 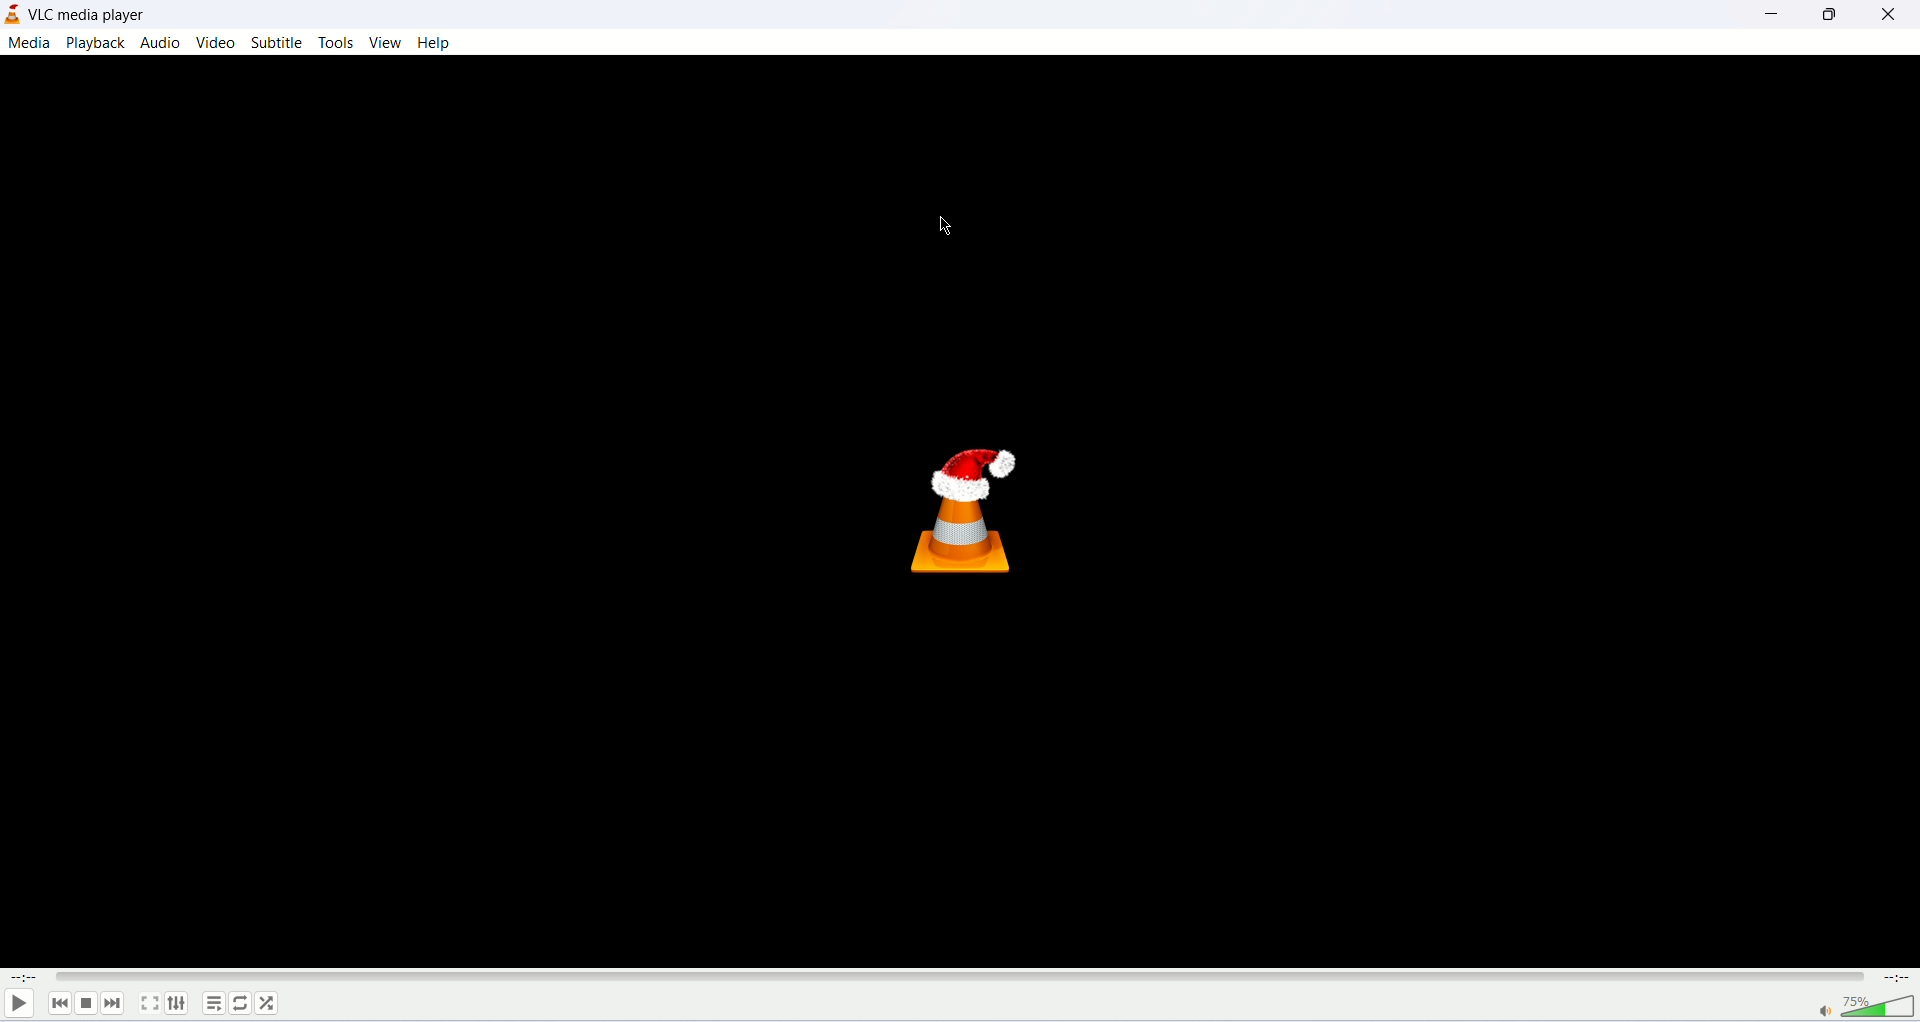 I want to click on tools, so click(x=337, y=44).